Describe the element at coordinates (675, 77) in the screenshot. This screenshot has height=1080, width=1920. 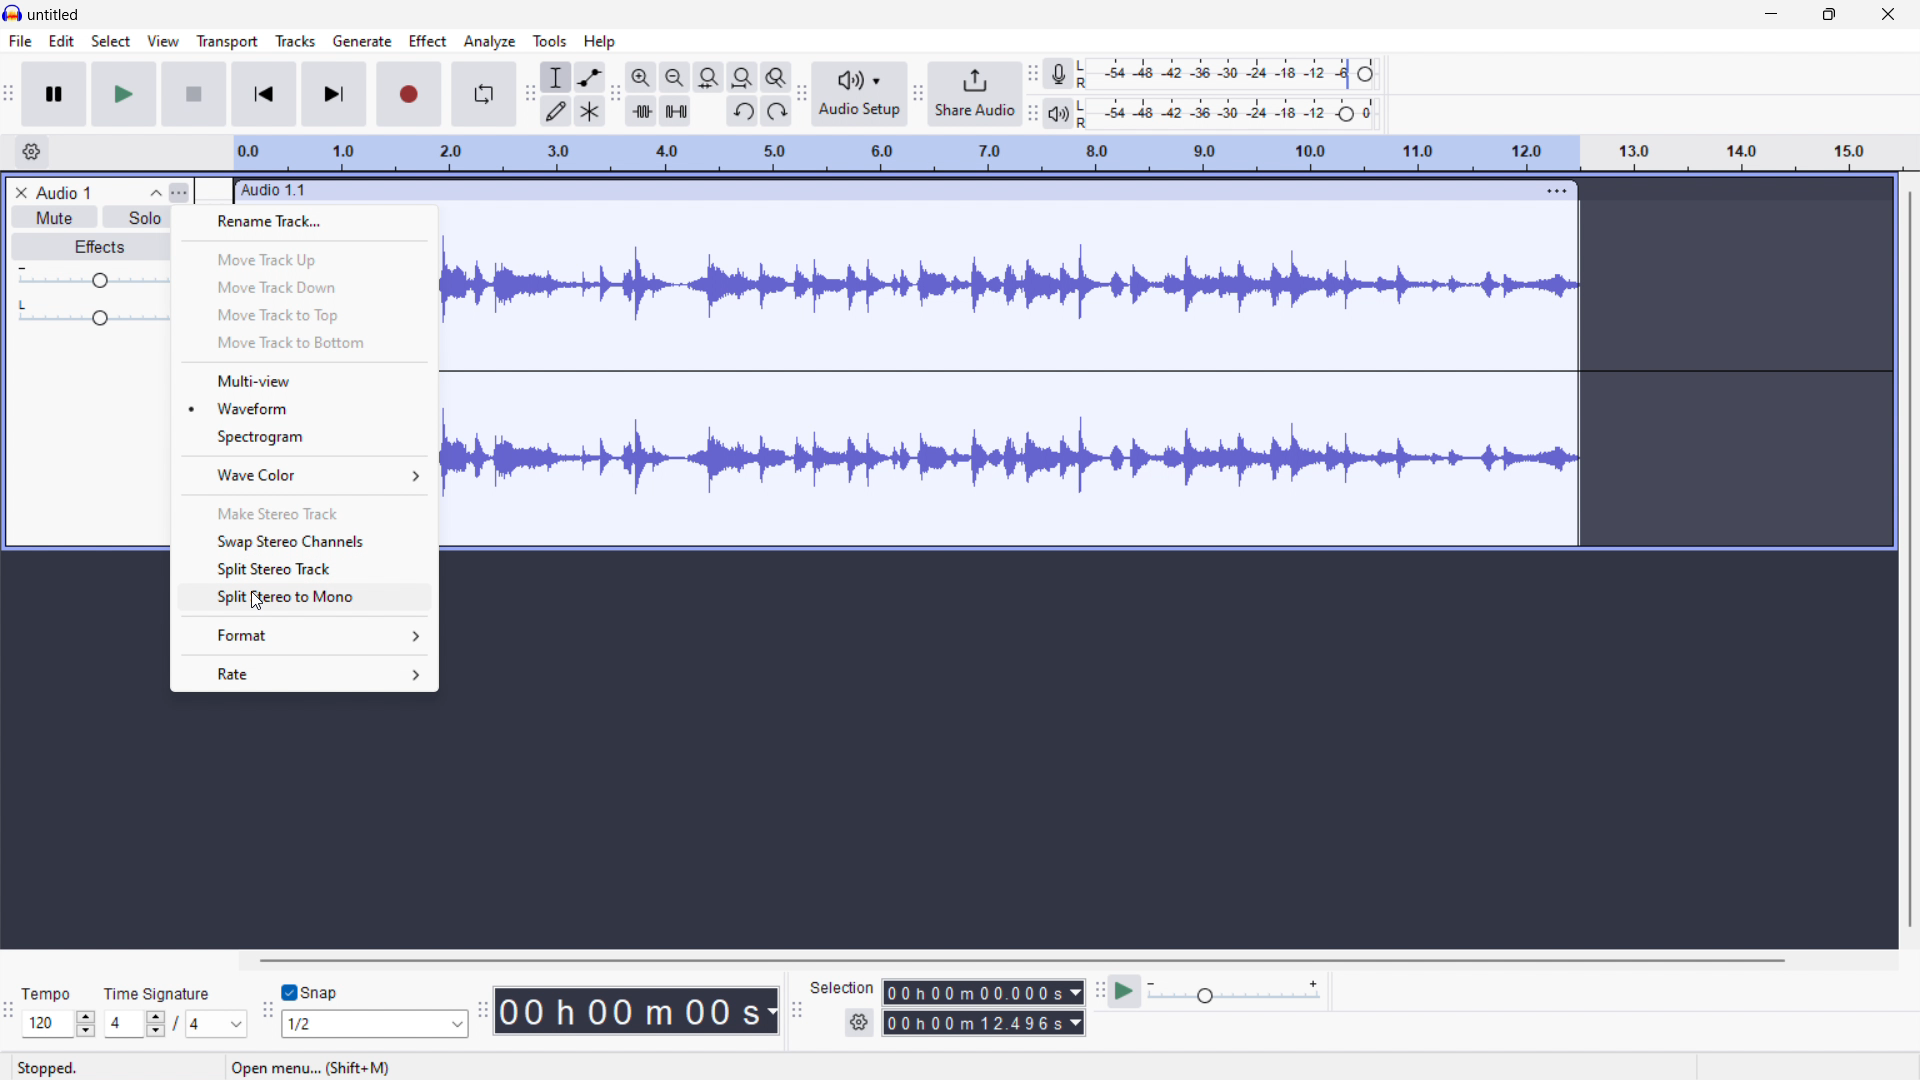
I see `zoom out` at that location.